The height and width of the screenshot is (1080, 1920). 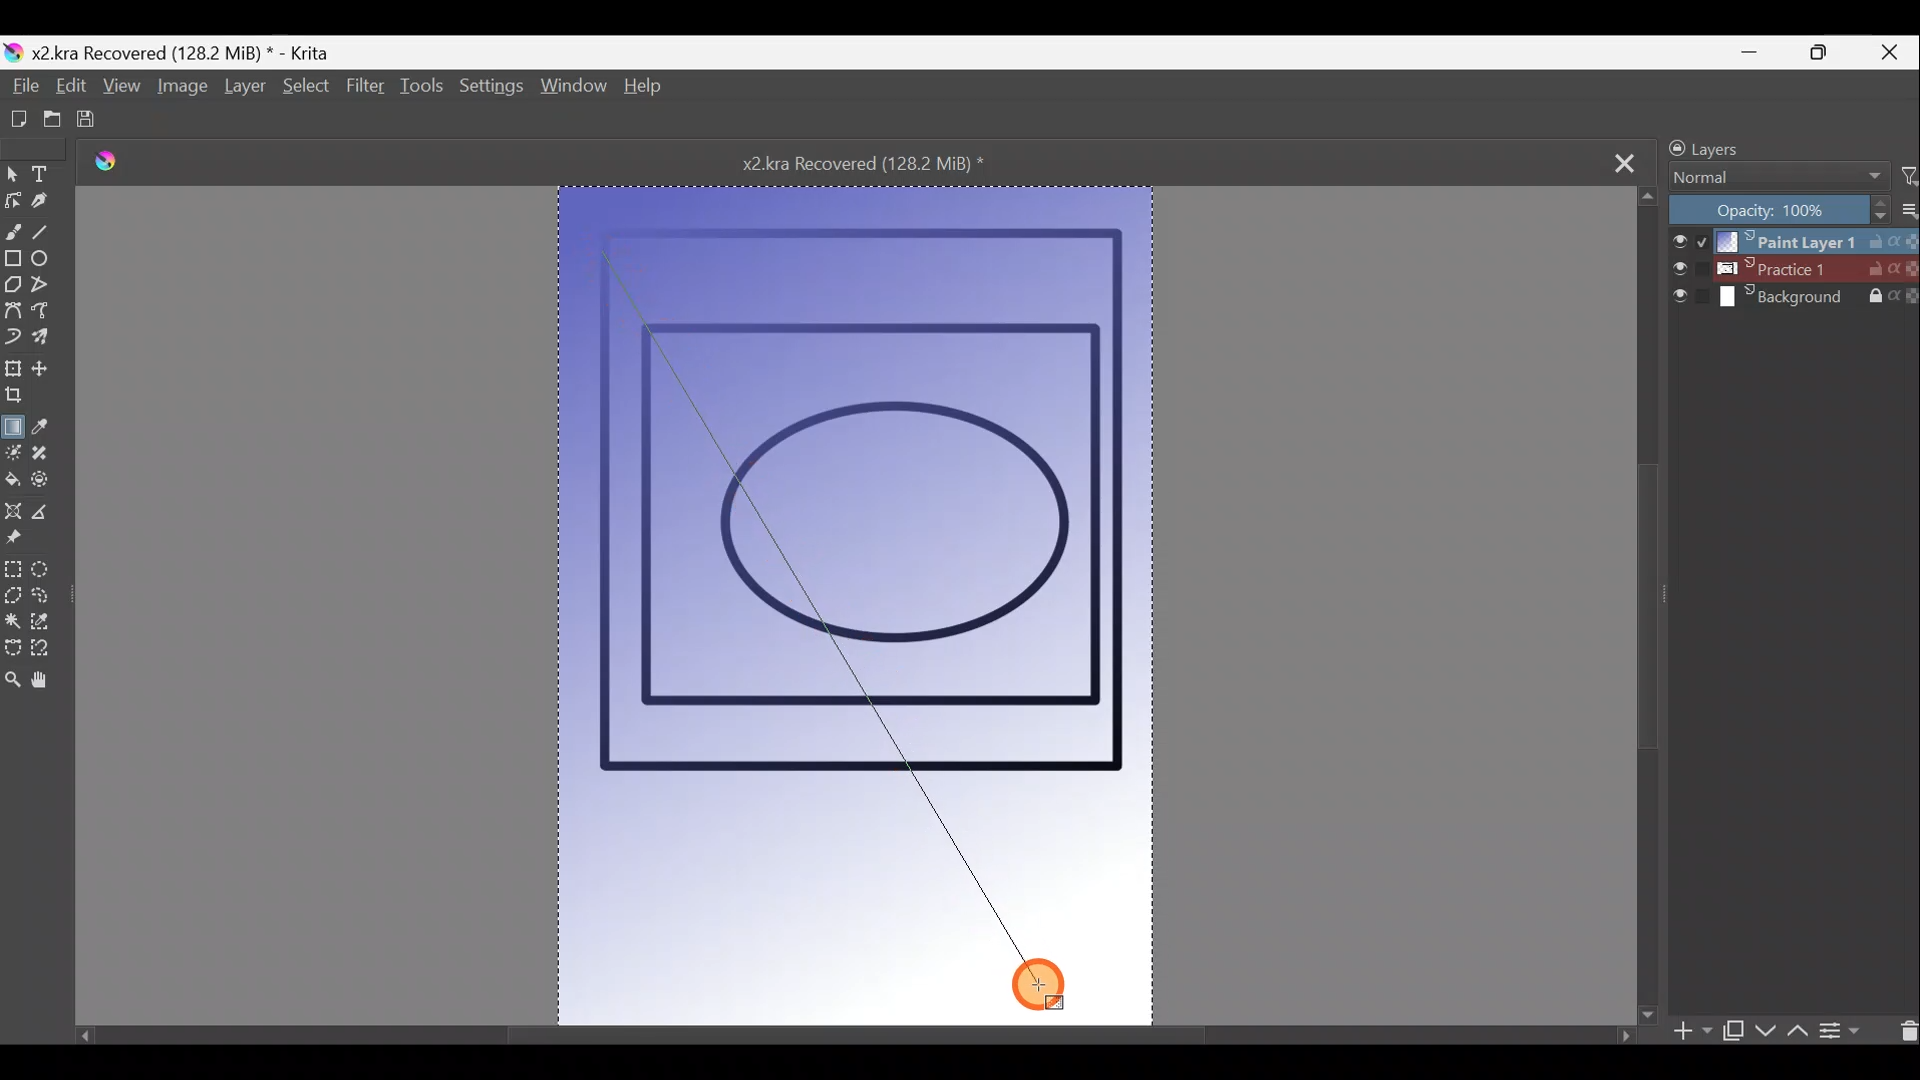 I want to click on Assistant tool, so click(x=13, y=514).